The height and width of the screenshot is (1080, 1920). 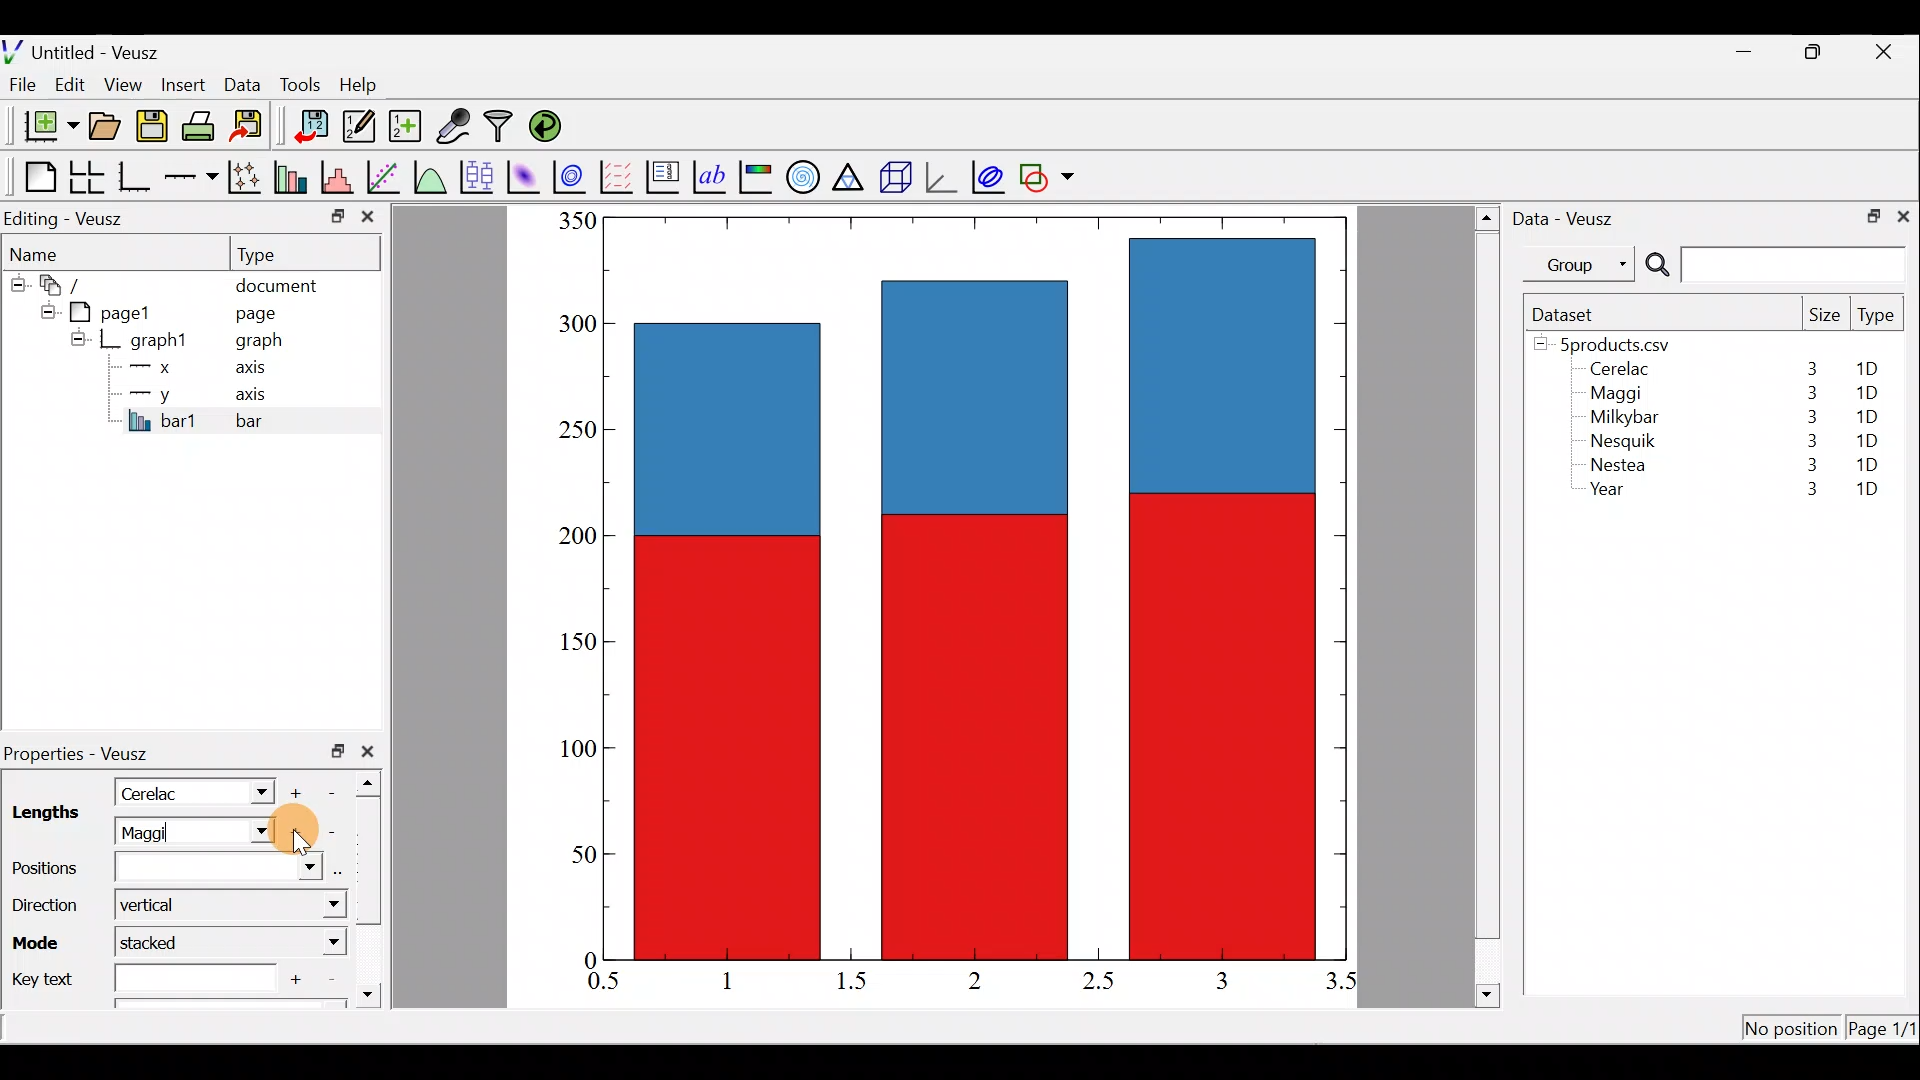 I want to click on Fit a function to data, so click(x=385, y=175).